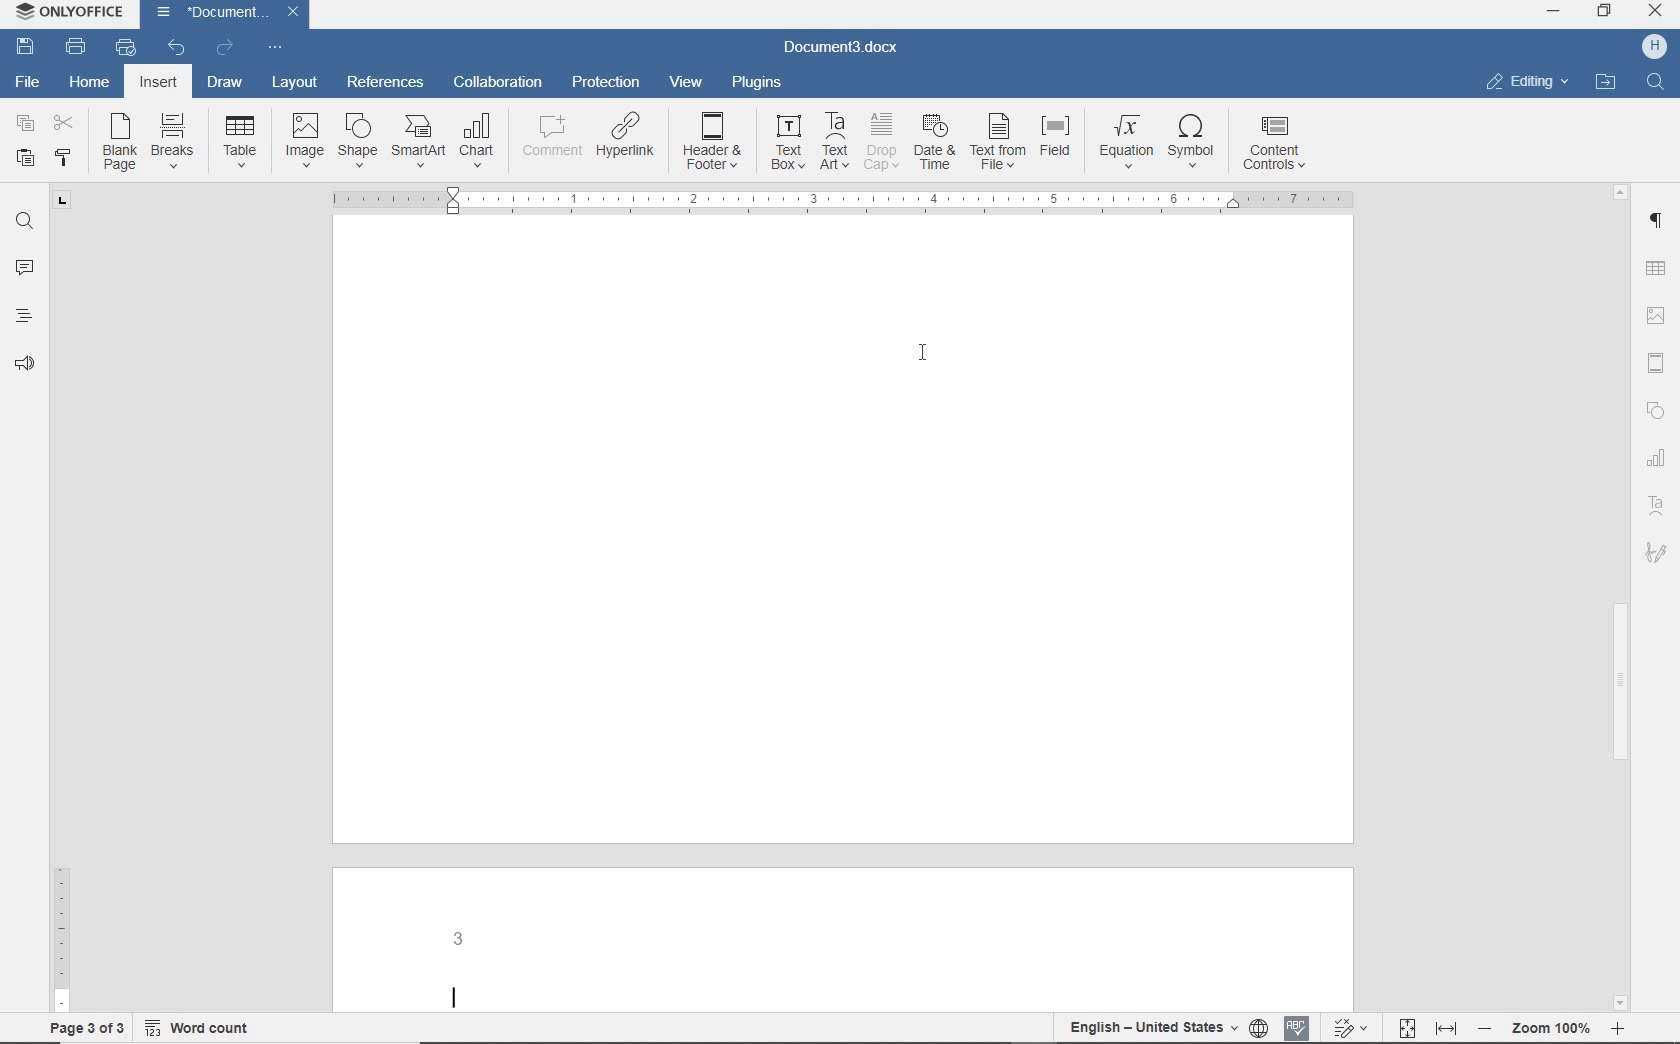  What do you see at coordinates (160, 85) in the screenshot?
I see `INSERT` at bounding box center [160, 85].